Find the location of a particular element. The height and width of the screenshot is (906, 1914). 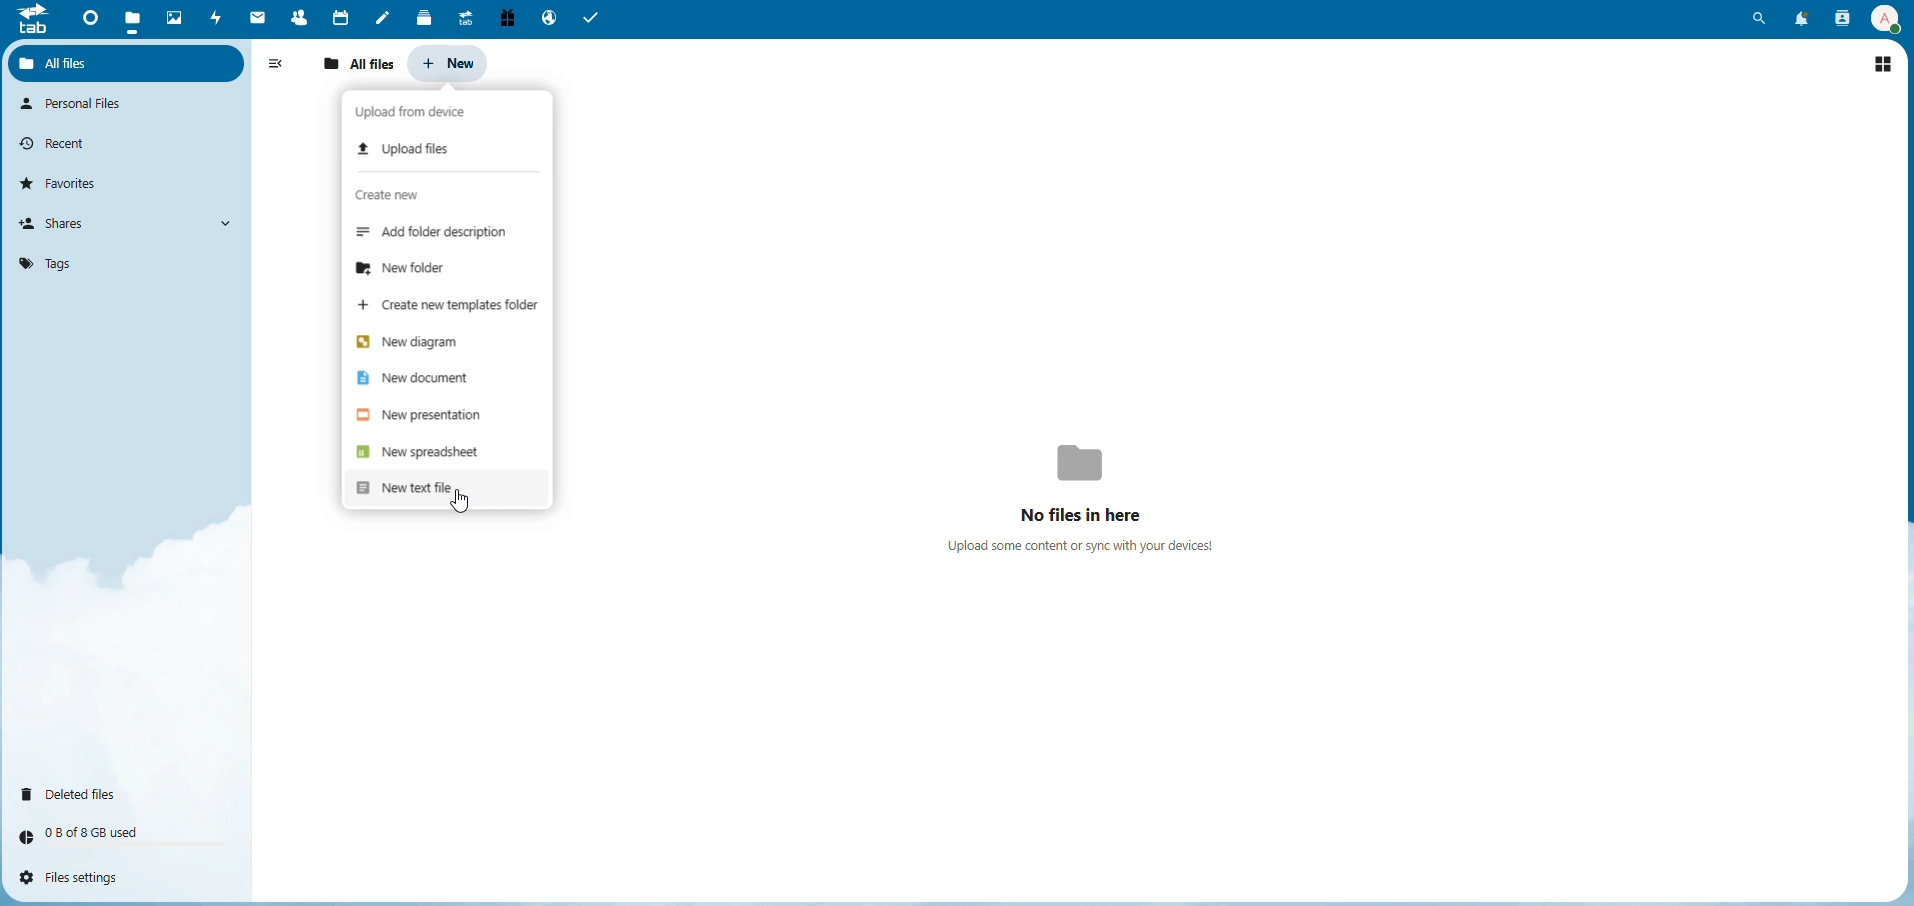

Close Navigation is located at coordinates (279, 65).